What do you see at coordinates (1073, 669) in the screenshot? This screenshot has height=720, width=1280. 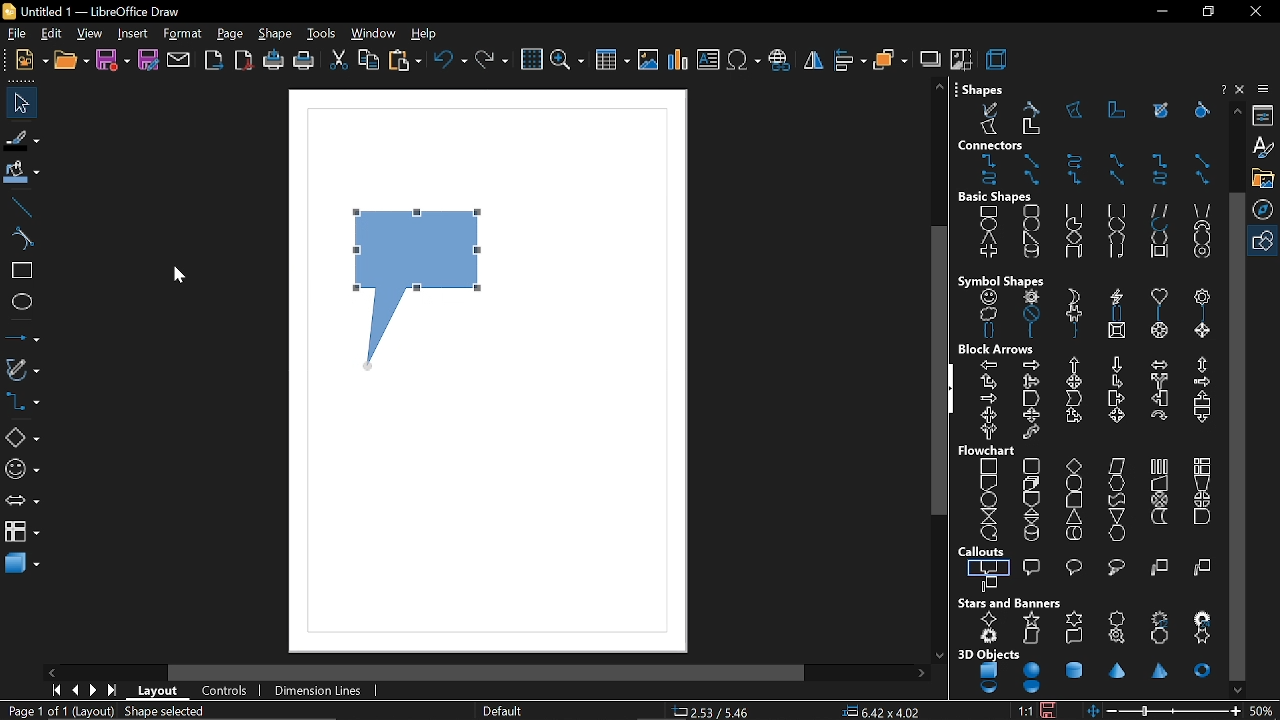 I see `cylinder` at bounding box center [1073, 669].